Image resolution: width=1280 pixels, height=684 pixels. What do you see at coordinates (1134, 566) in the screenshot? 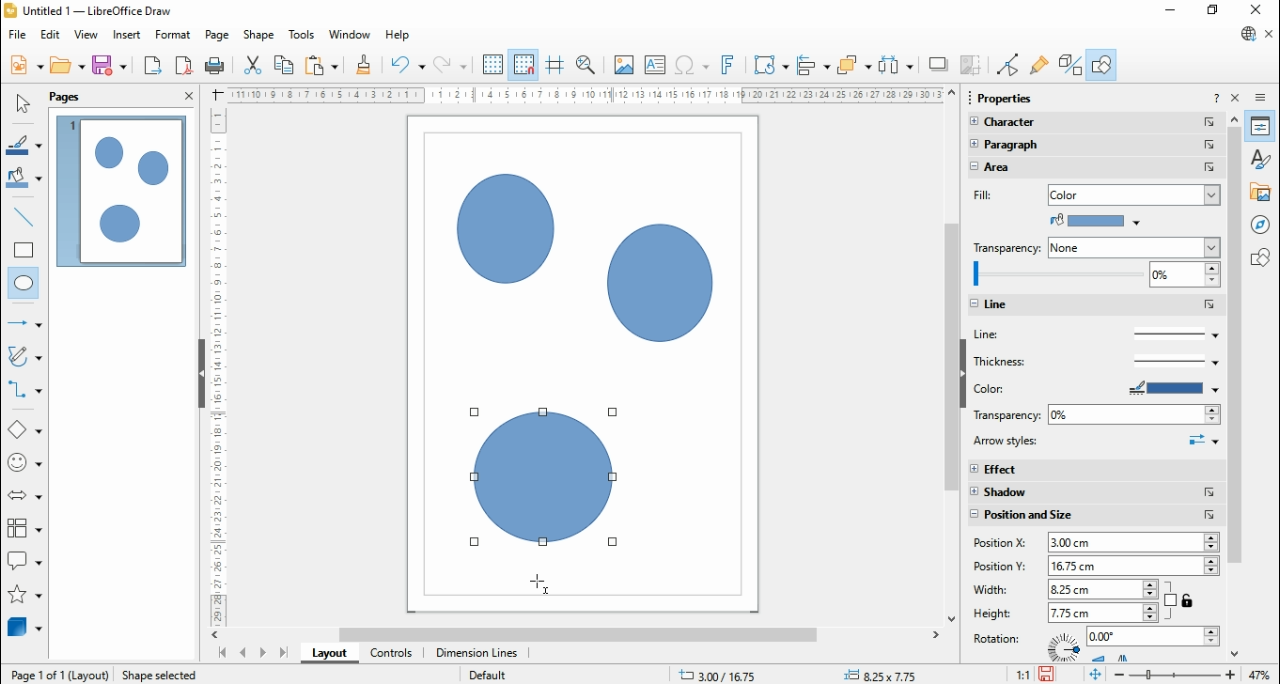
I see `2.50cm ` at bounding box center [1134, 566].